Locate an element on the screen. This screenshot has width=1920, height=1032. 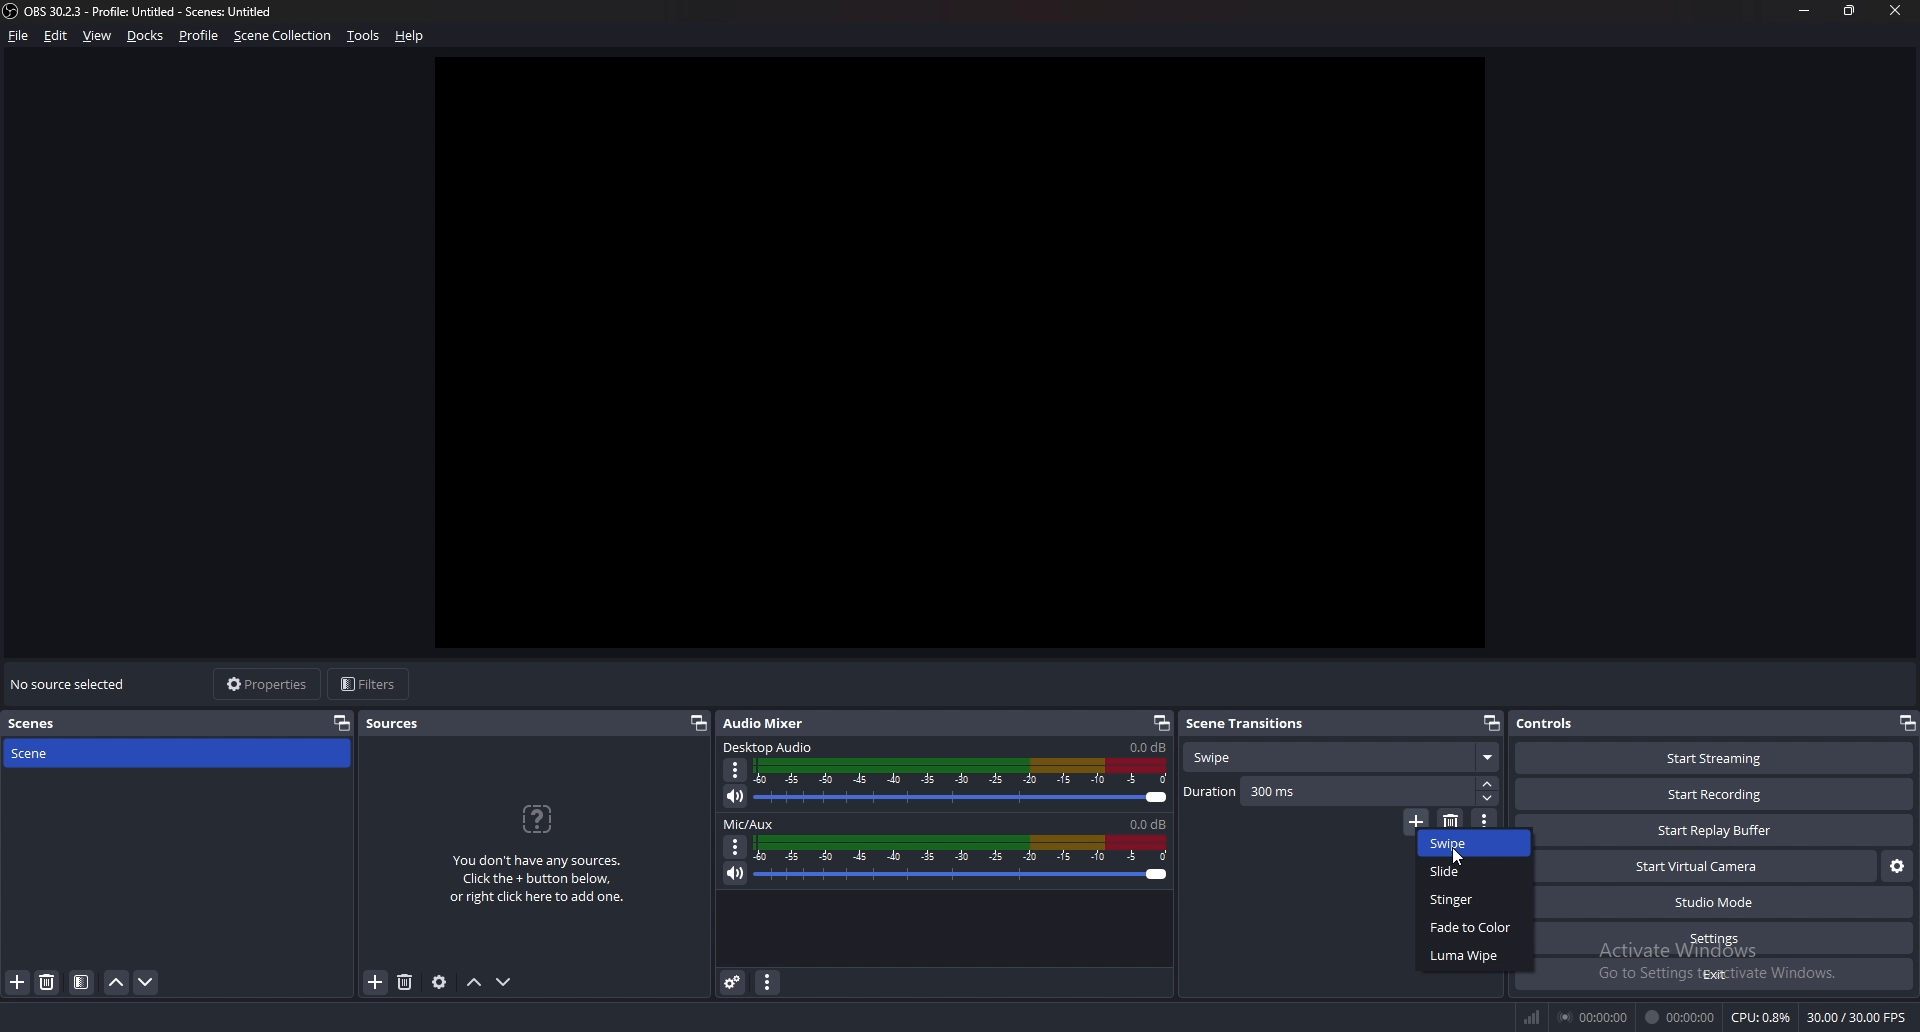
file is located at coordinates (19, 36).